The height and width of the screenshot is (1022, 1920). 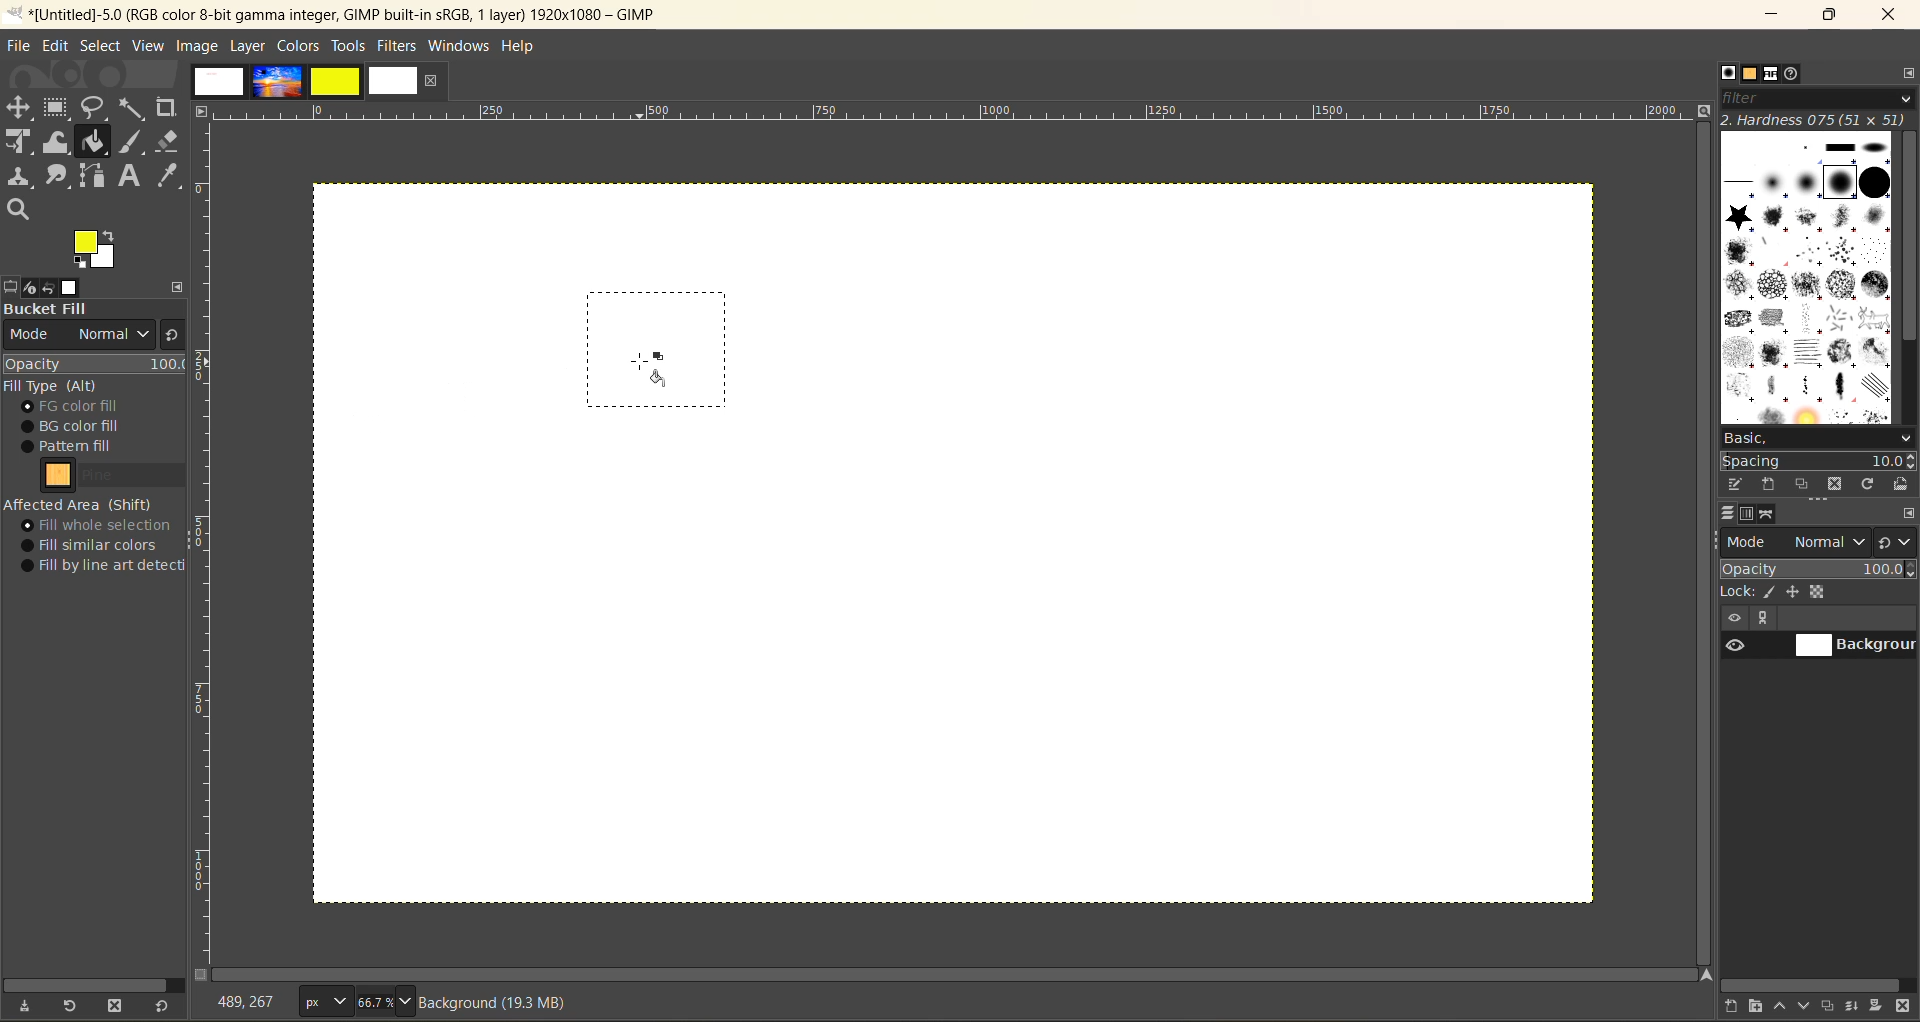 I want to click on horizontal scroll bar, so click(x=92, y=983).